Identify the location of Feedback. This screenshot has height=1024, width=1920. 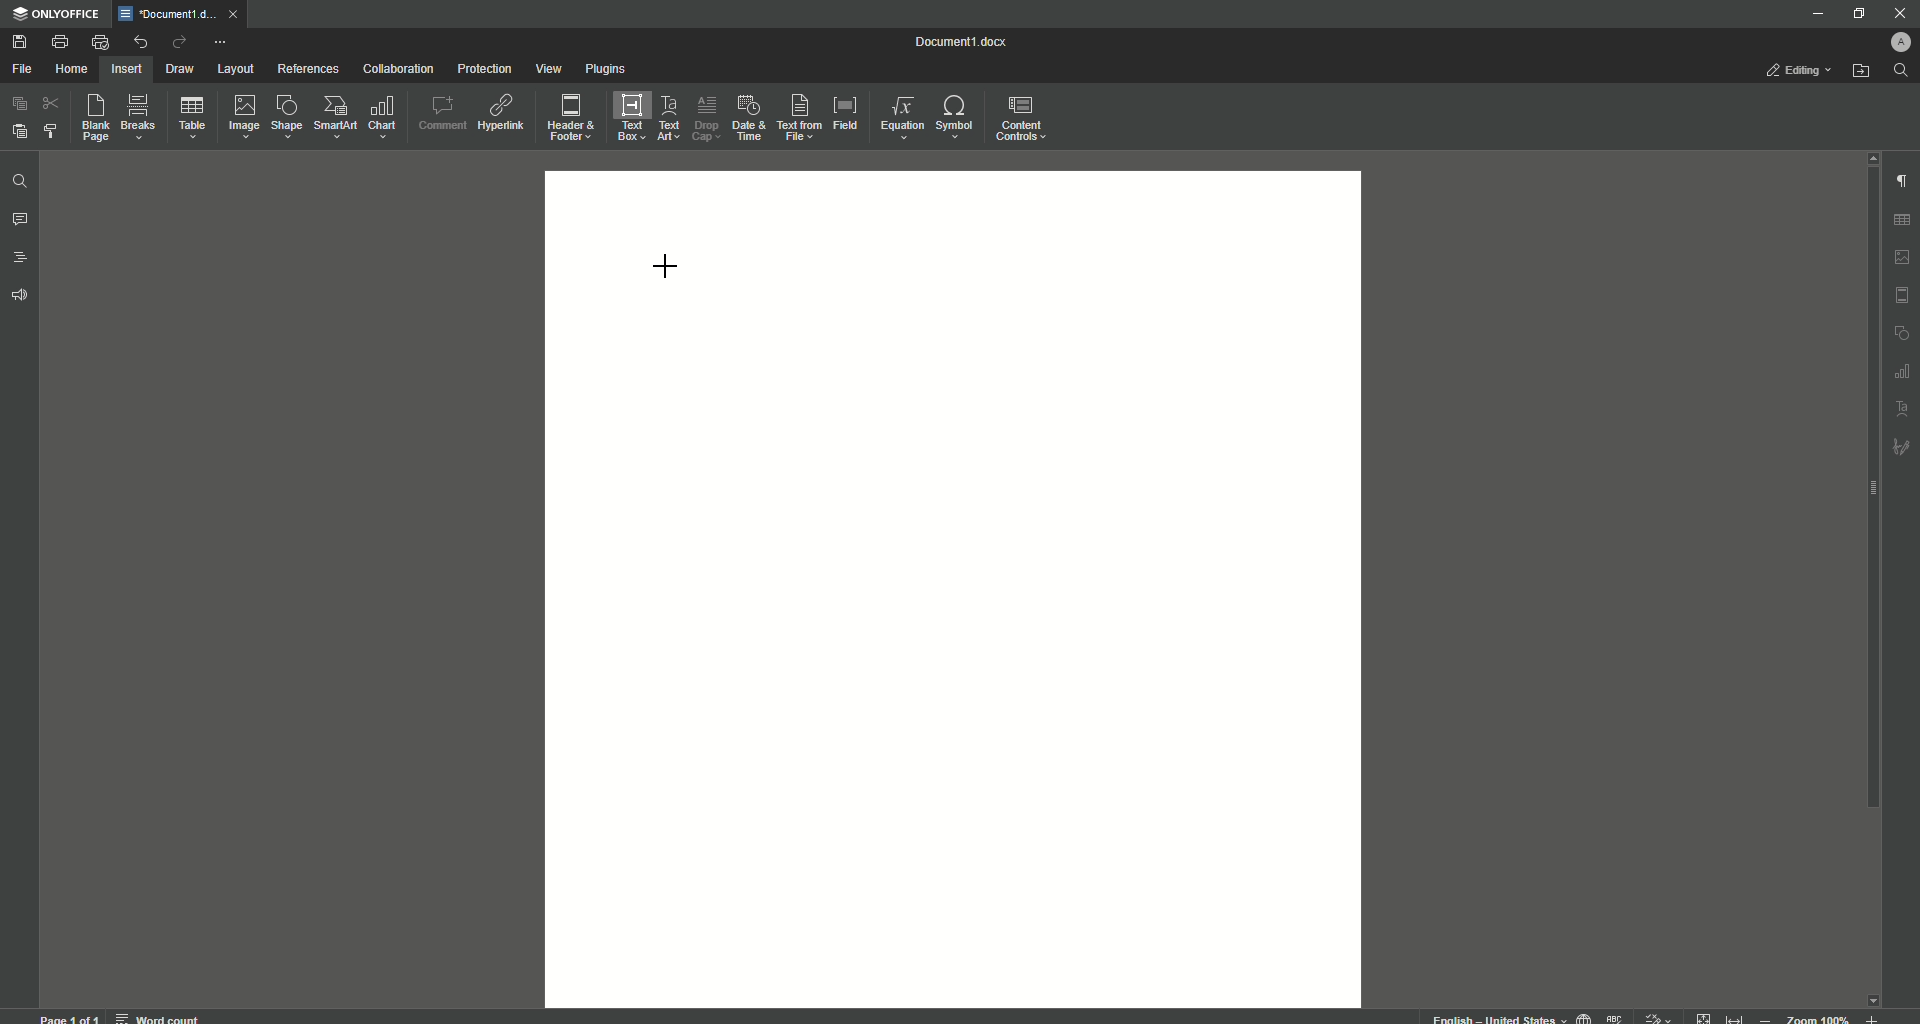
(22, 296).